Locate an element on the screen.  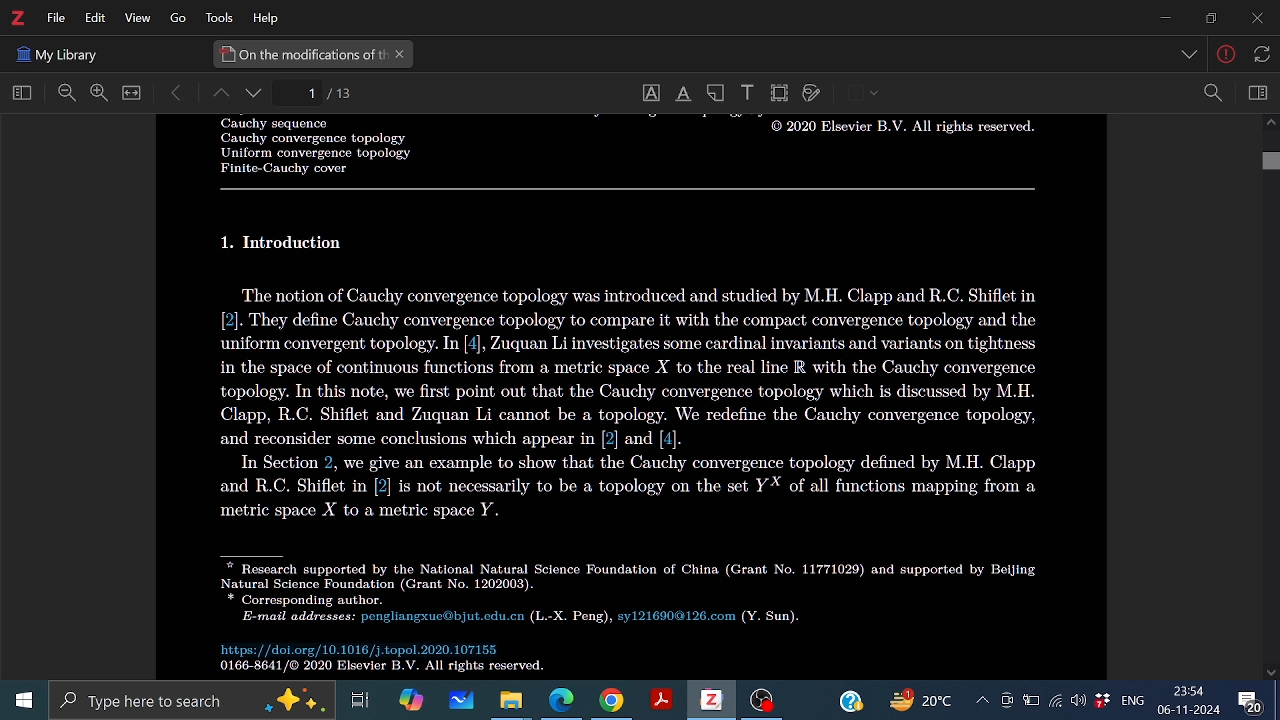
Select text is located at coordinates (650, 93).